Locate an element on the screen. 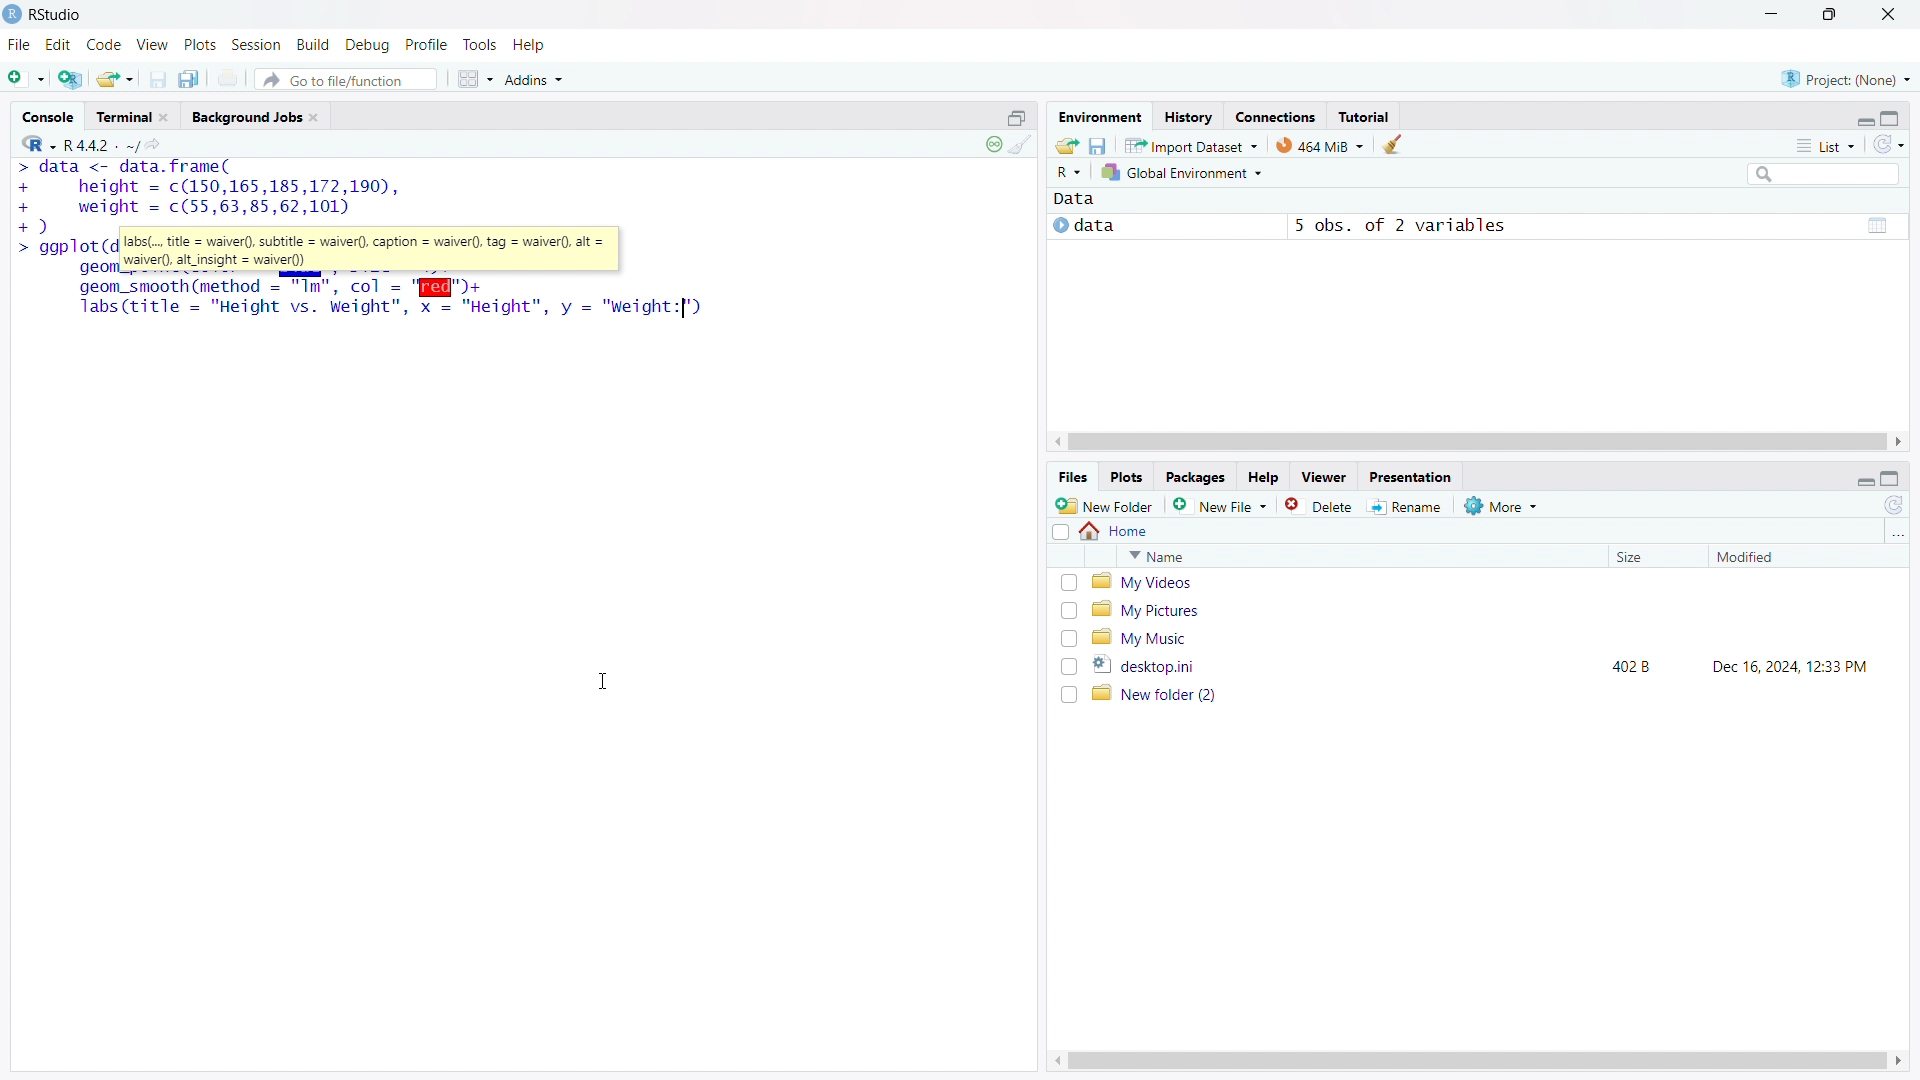 The height and width of the screenshot is (1080, 1920). save is located at coordinates (158, 79).